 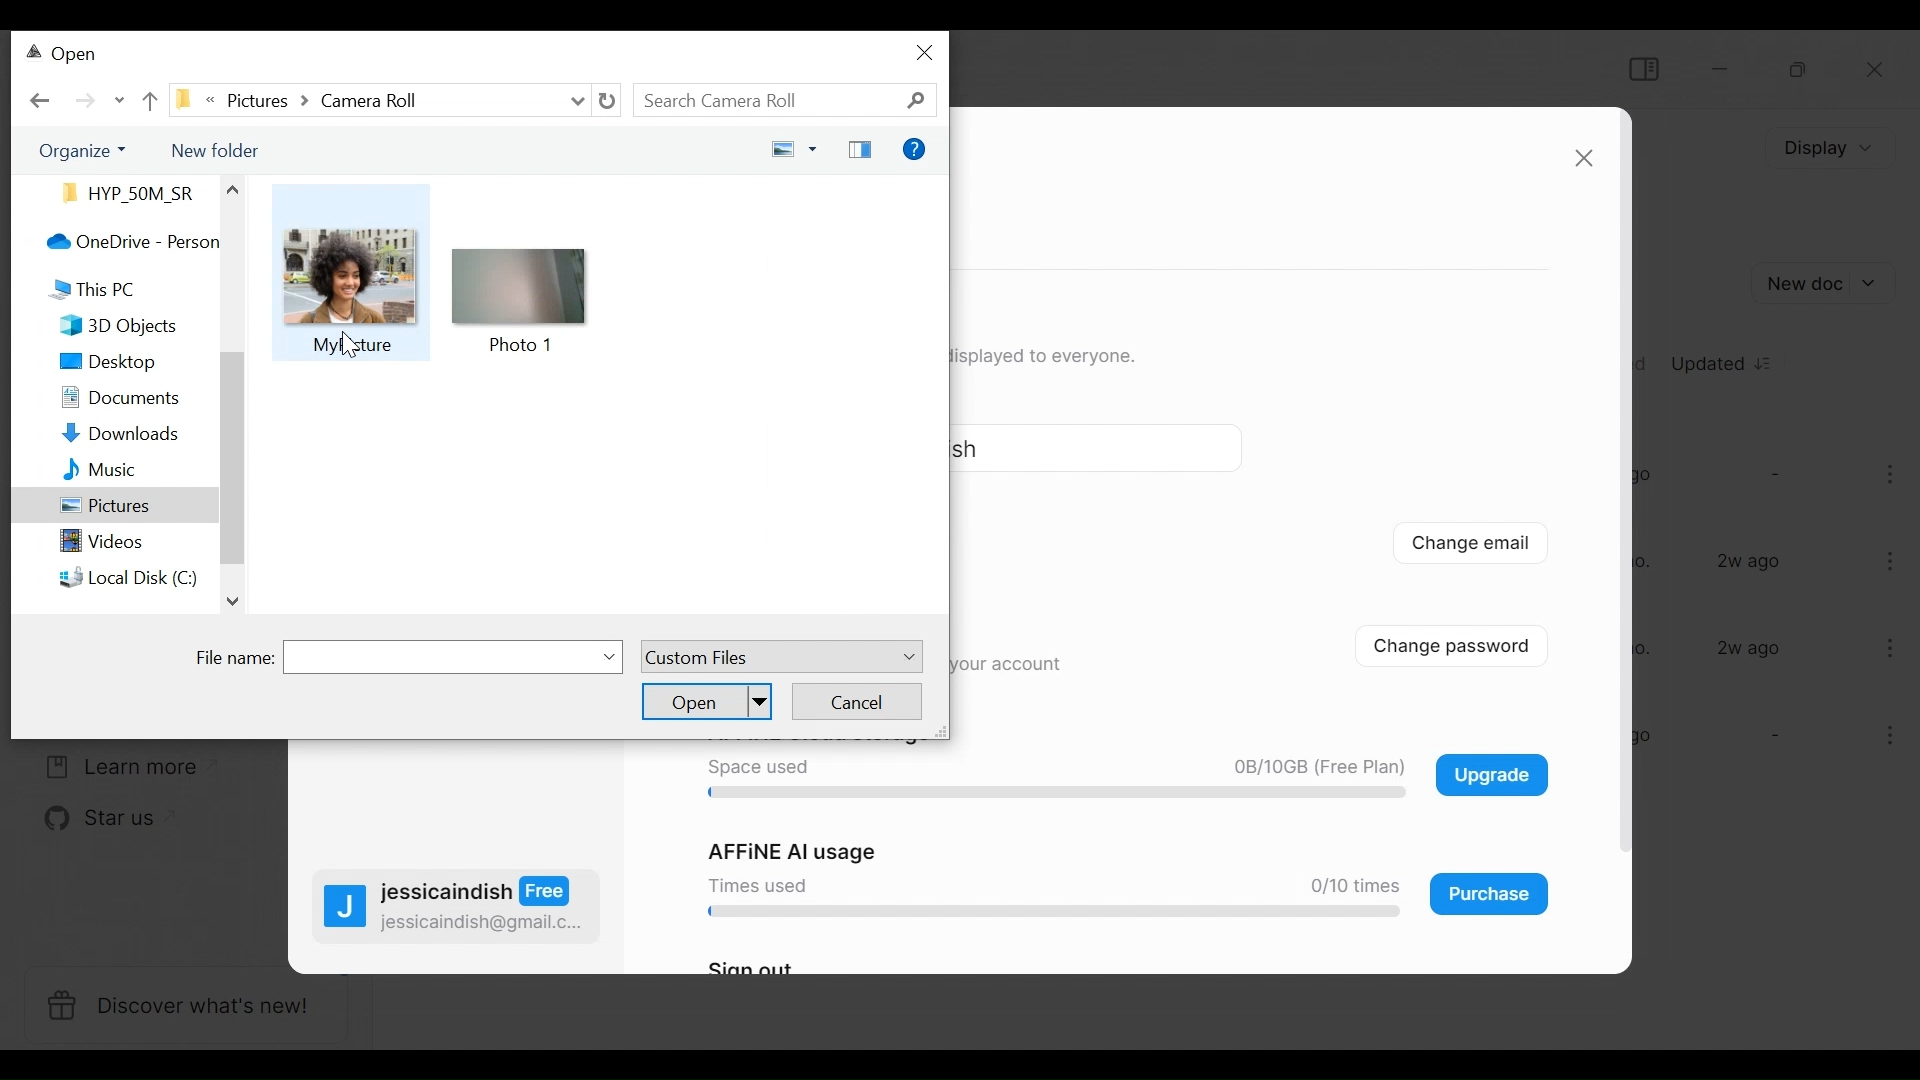 I want to click on Click to go Forward, so click(x=85, y=101).